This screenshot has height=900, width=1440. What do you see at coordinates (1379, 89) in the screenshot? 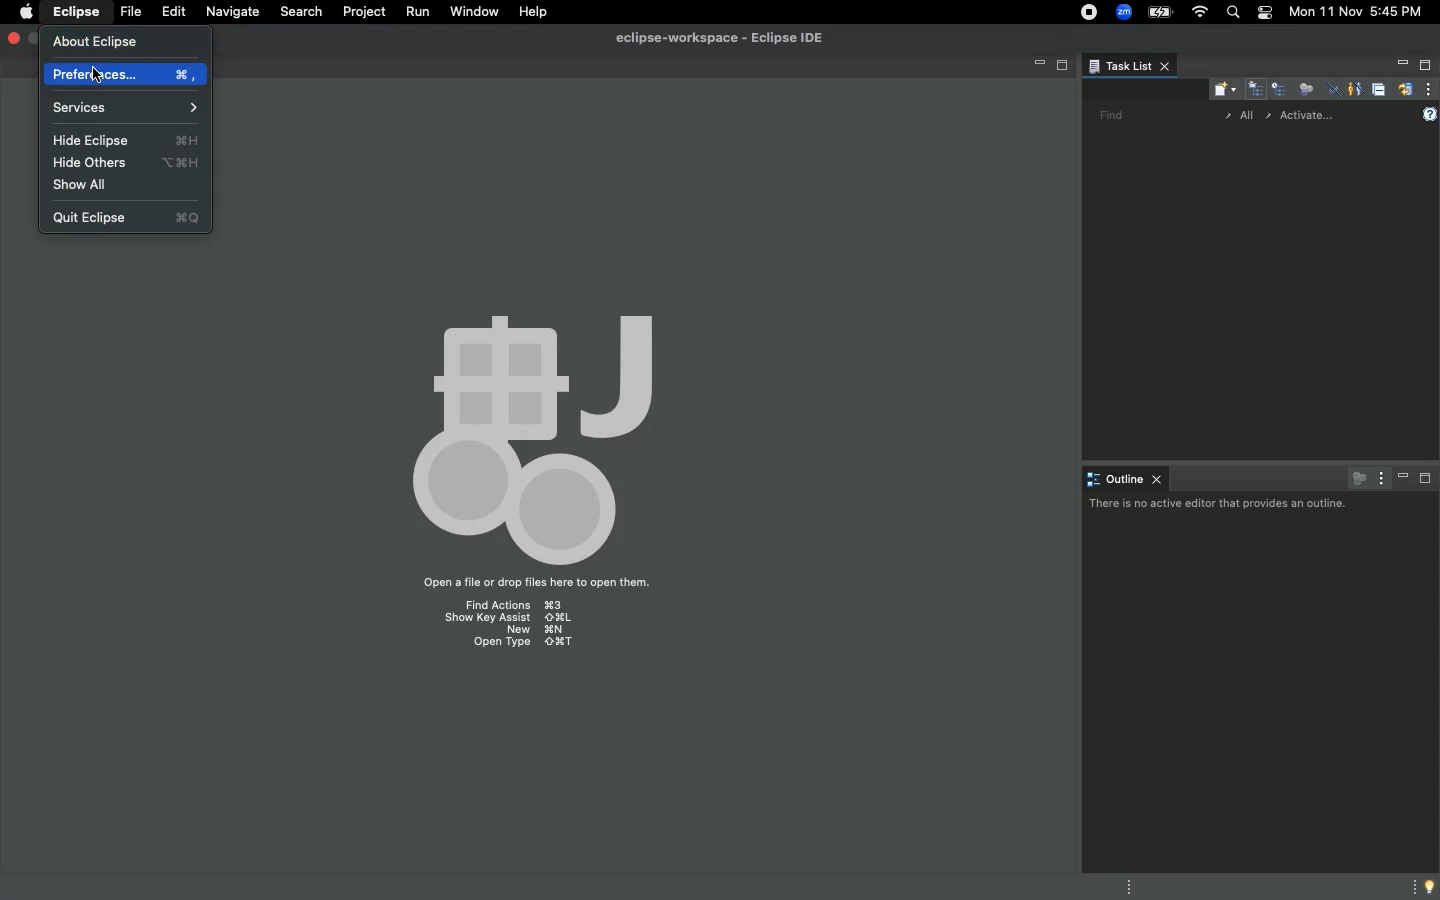
I see `Collapse all` at bounding box center [1379, 89].